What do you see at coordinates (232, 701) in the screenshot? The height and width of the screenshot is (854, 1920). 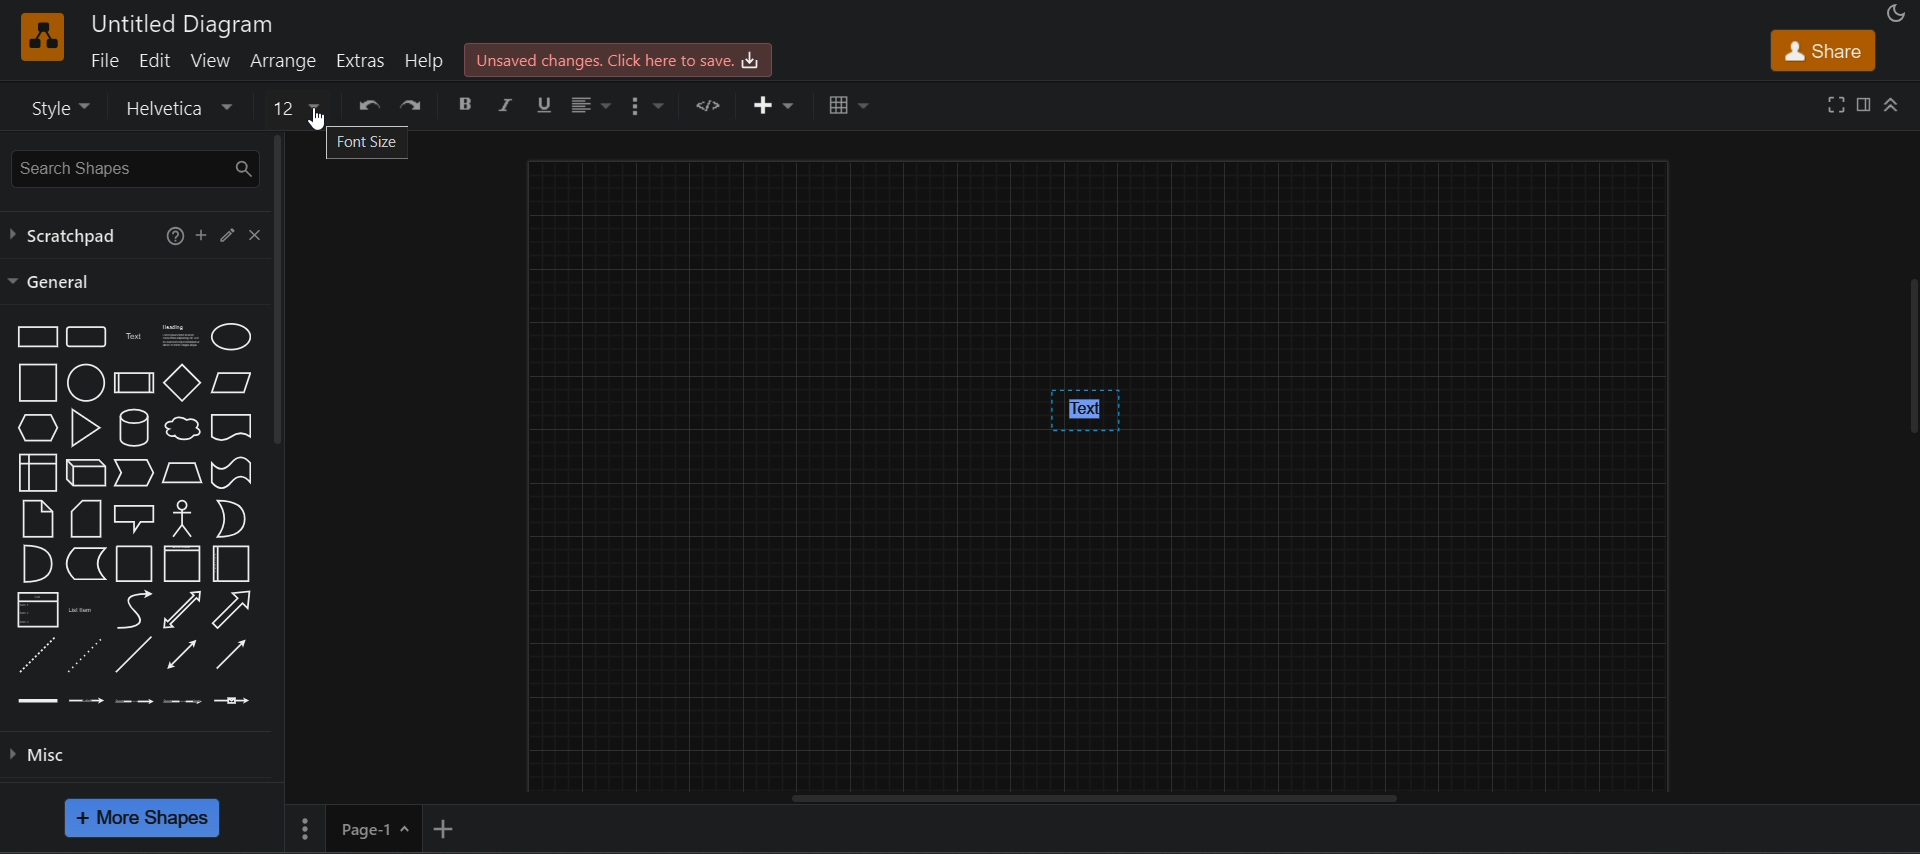 I see `Connector with symbol` at bounding box center [232, 701].